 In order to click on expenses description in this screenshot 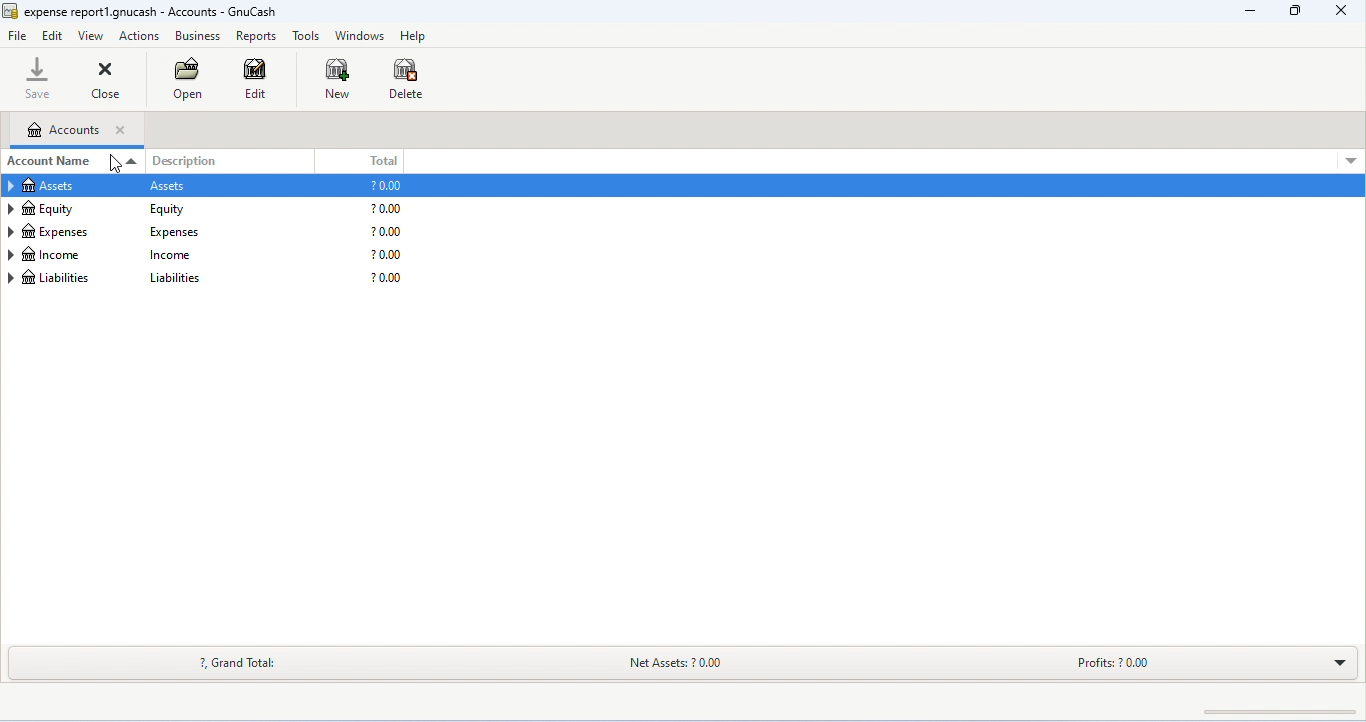, I will do `click(178, 234)`.